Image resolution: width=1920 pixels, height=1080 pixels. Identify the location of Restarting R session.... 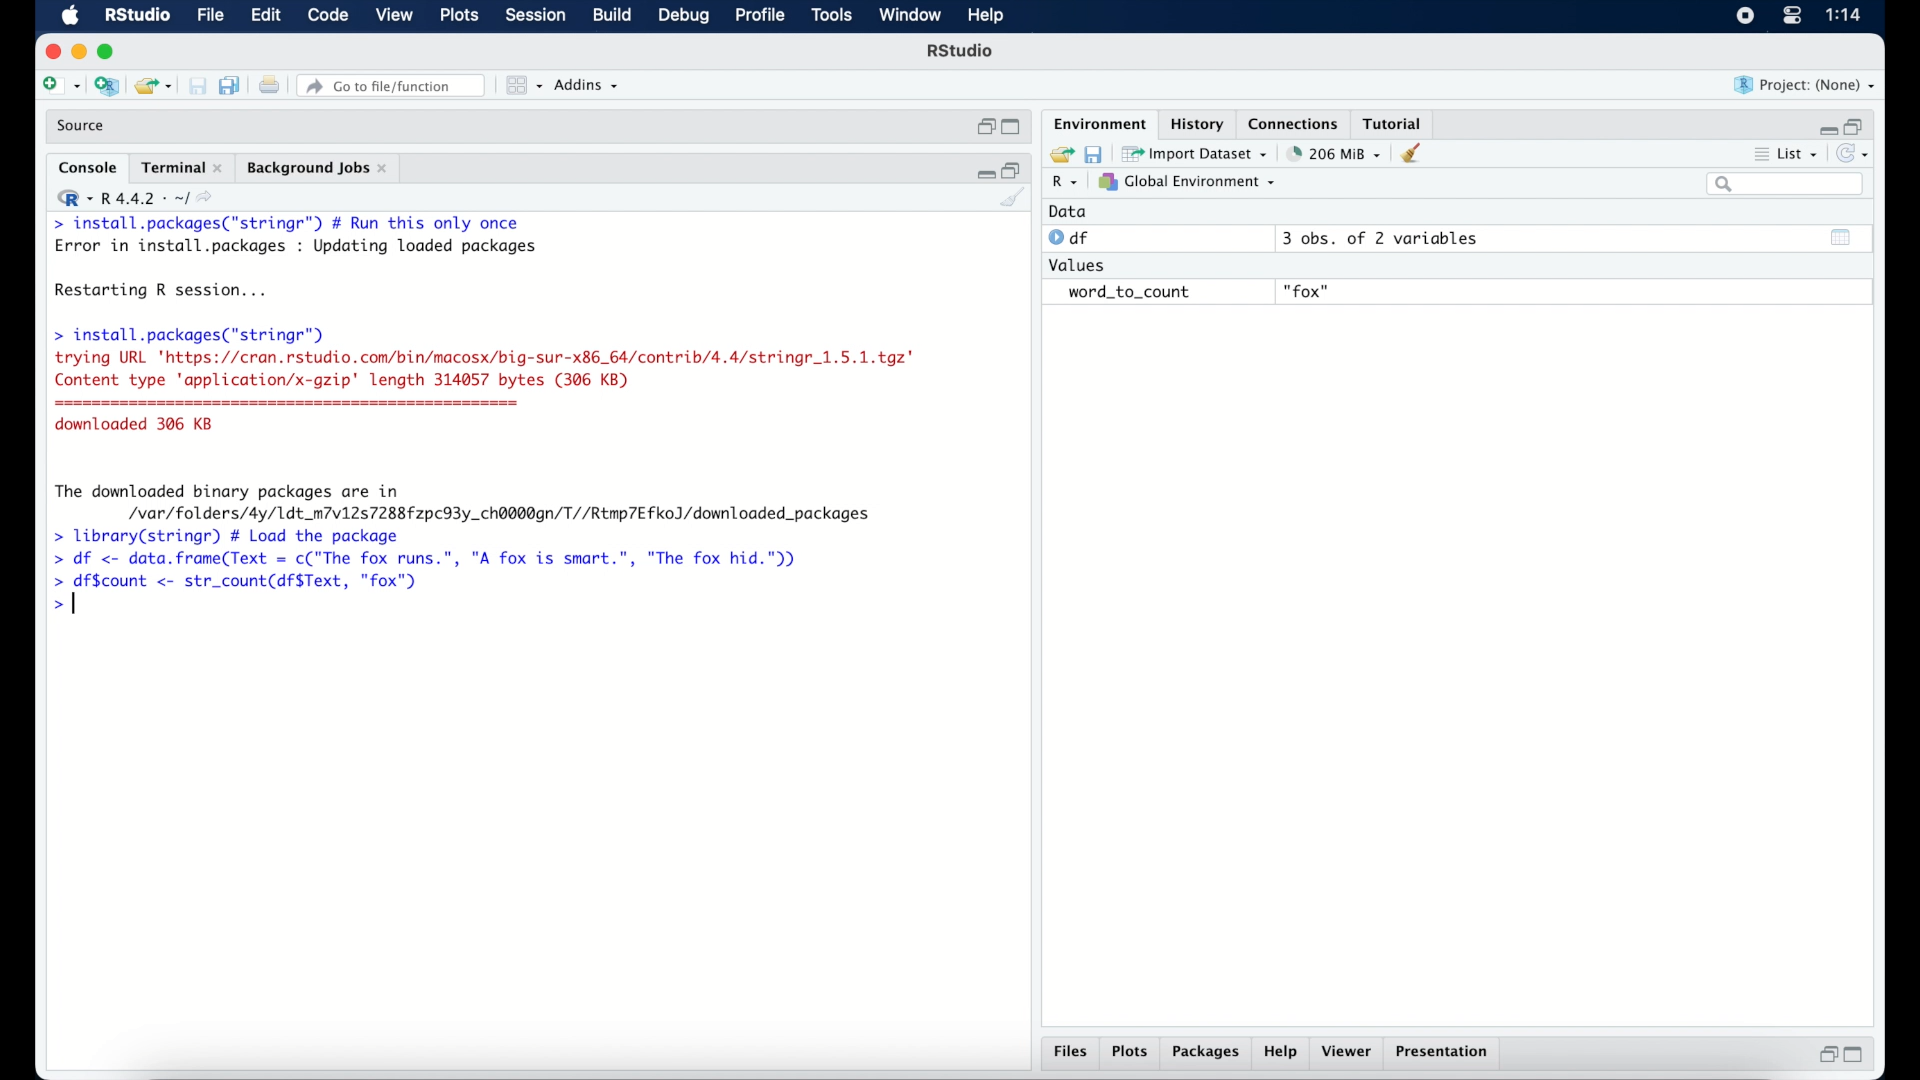
(166, 292).